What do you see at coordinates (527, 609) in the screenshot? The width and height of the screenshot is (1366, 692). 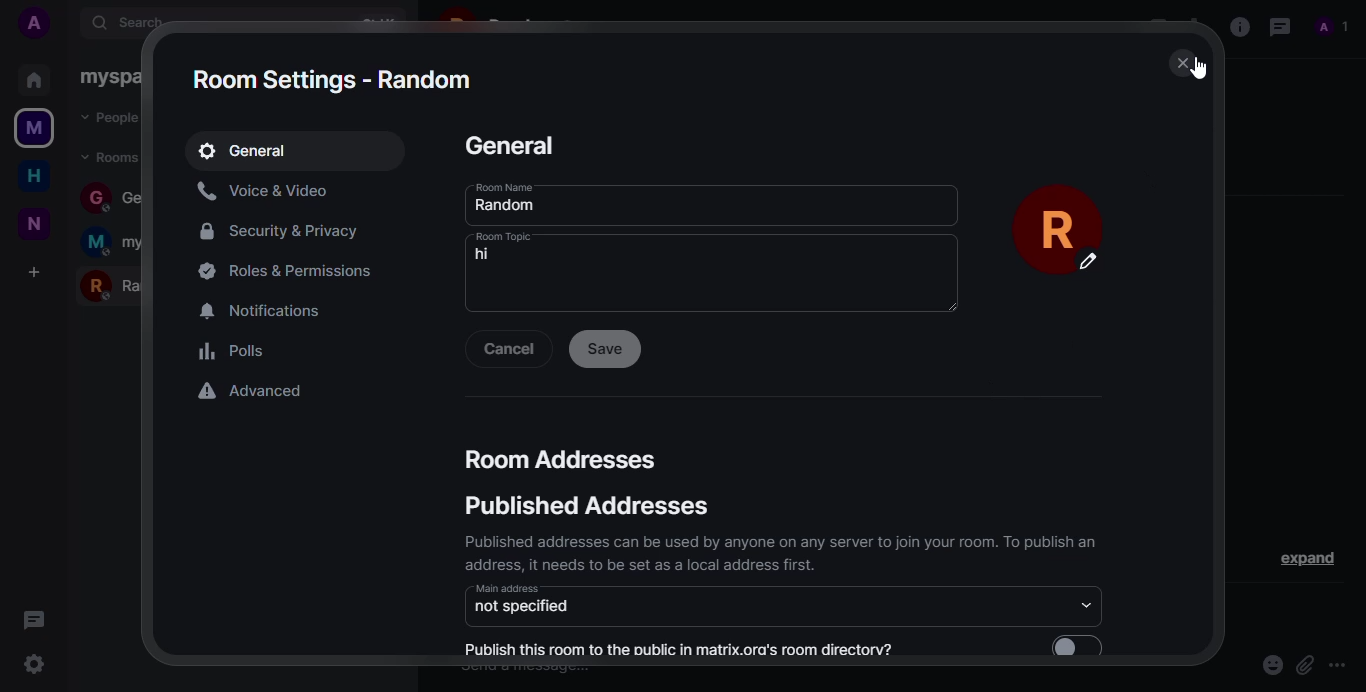 I see `not specified` at bounding box center [527, 609].